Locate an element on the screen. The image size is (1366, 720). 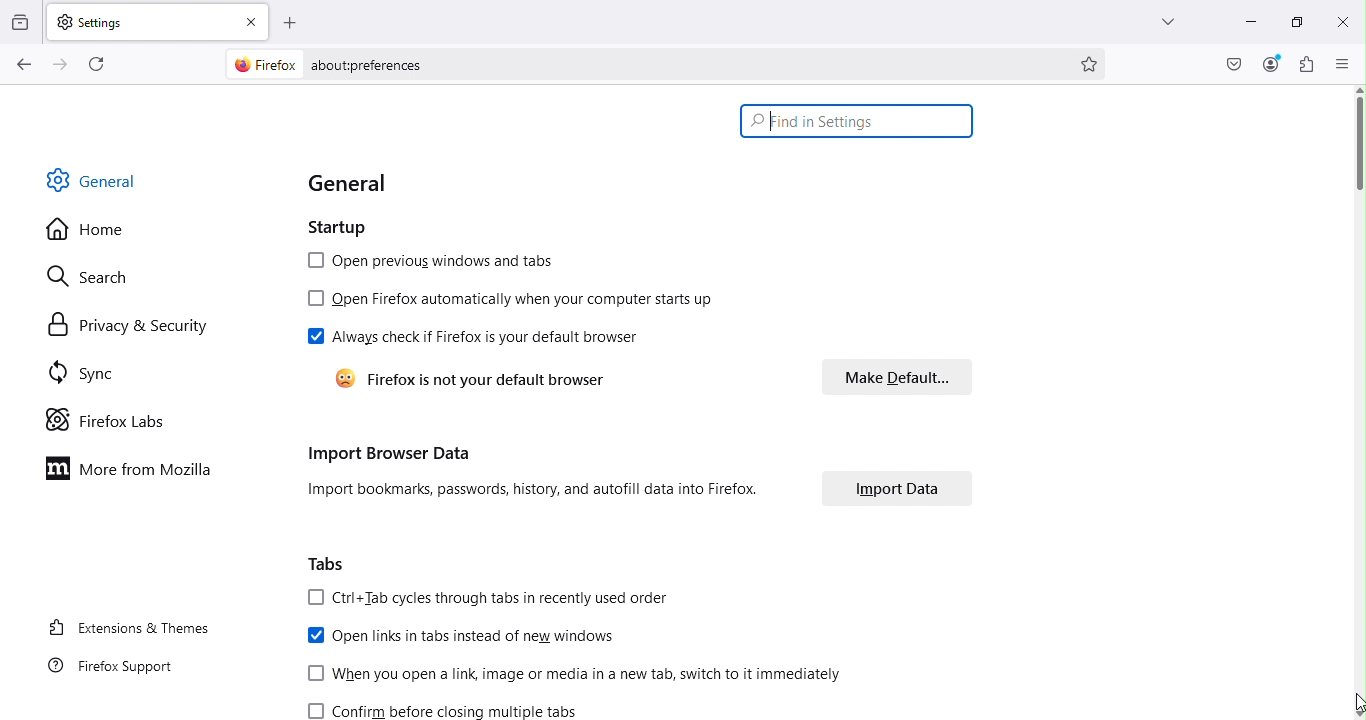
FireFox support is located at coordinates (106, 673).